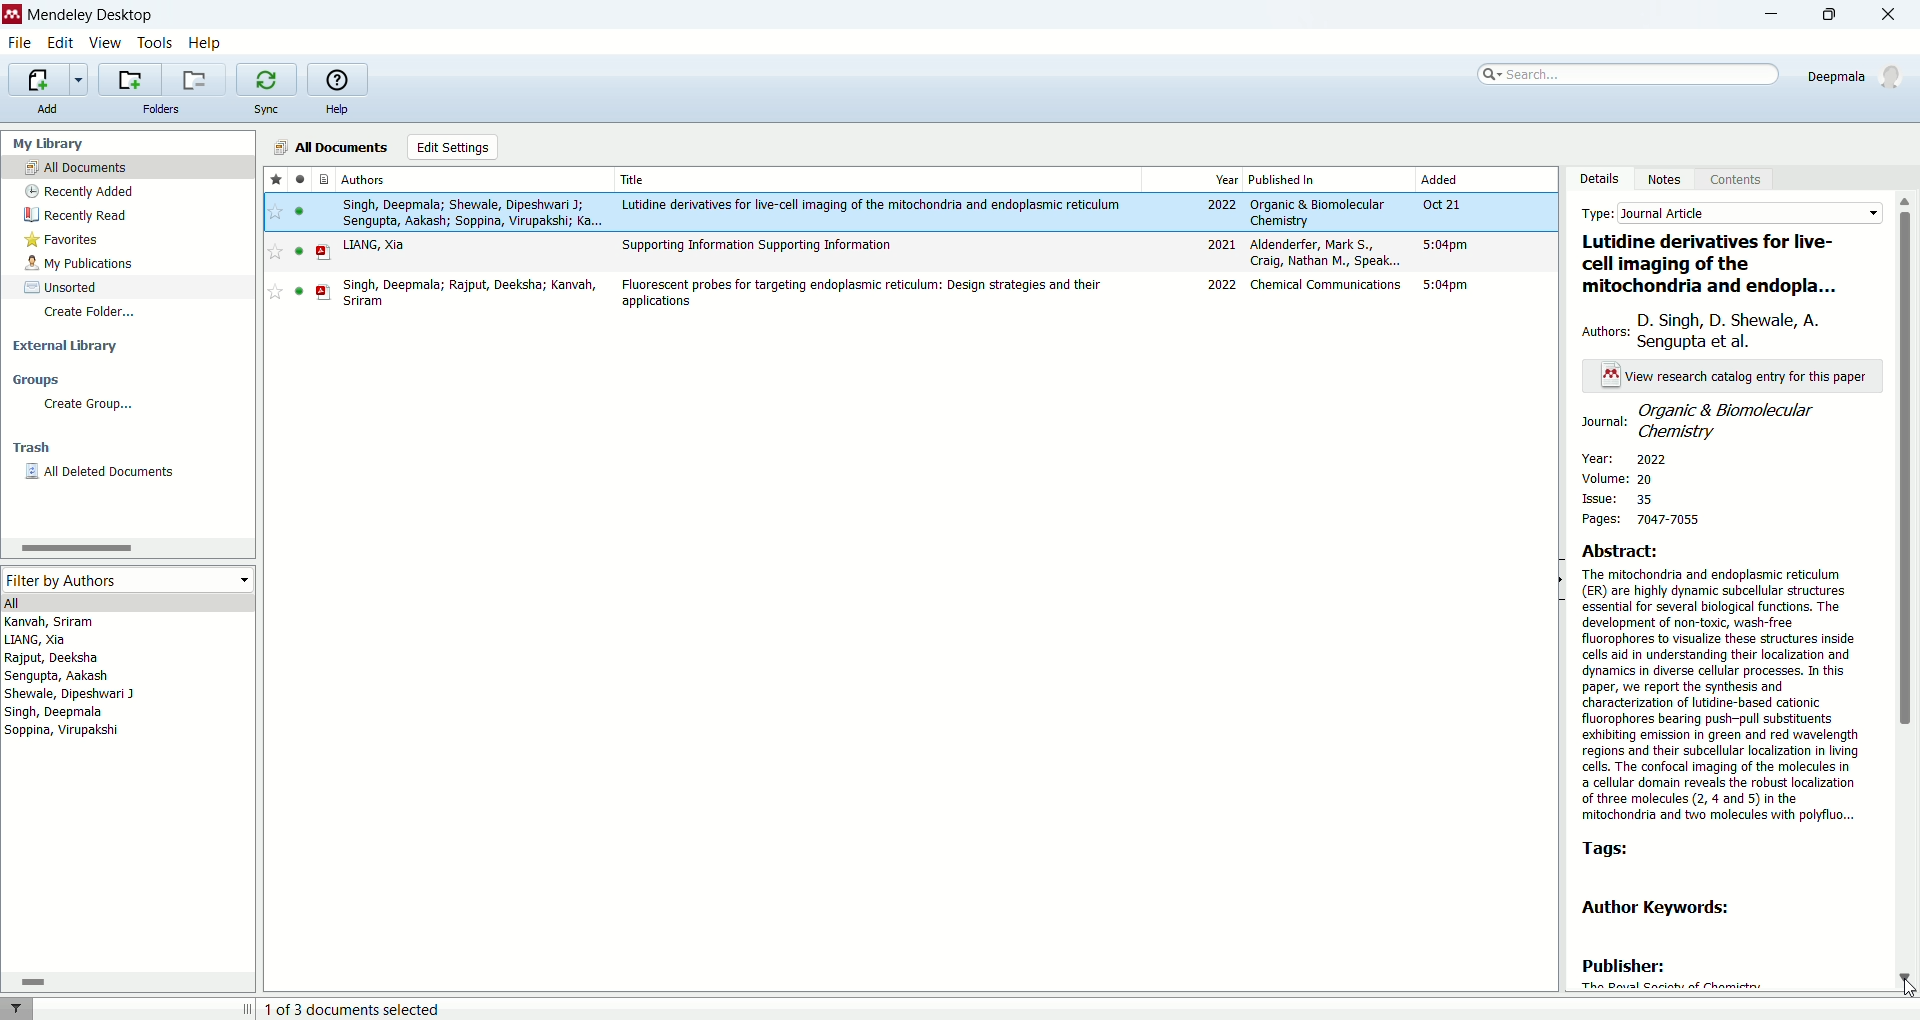 This screenshot has height=1020, width=1920. What do you see at coordinates (102, 472) in the screenshot?
I see `all deleted documents` at bounding box center [102, 472].